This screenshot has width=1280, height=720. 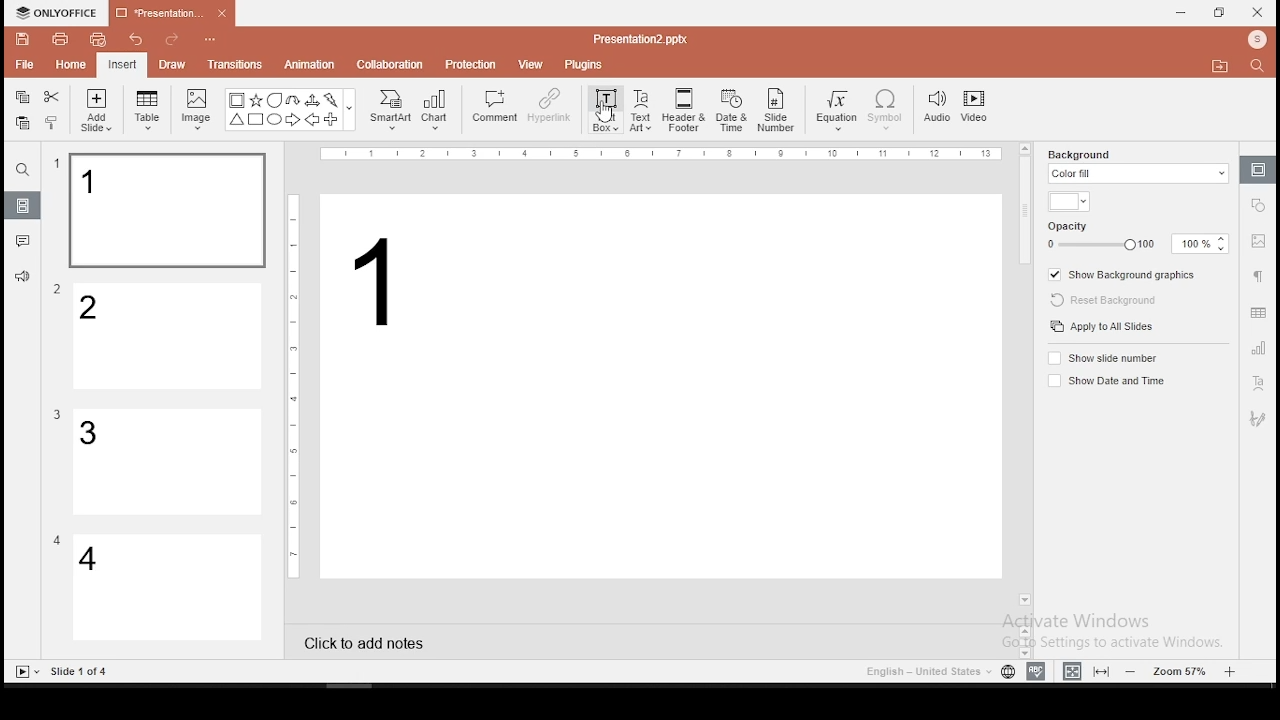 What do you see at coordinates (1070, 203) in the screenshot?
I see `background fill color` at bounding box center [1070, 203].